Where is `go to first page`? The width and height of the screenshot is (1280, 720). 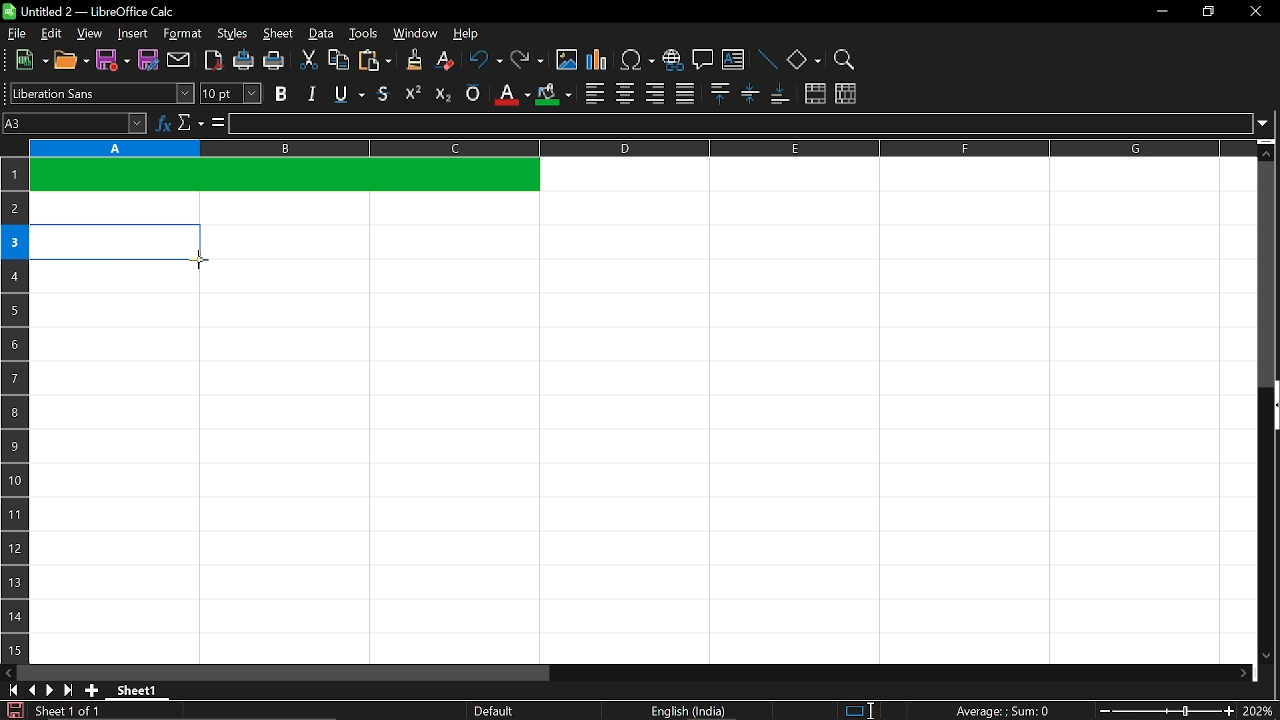
go to first page is located at coordinates (10, 691).